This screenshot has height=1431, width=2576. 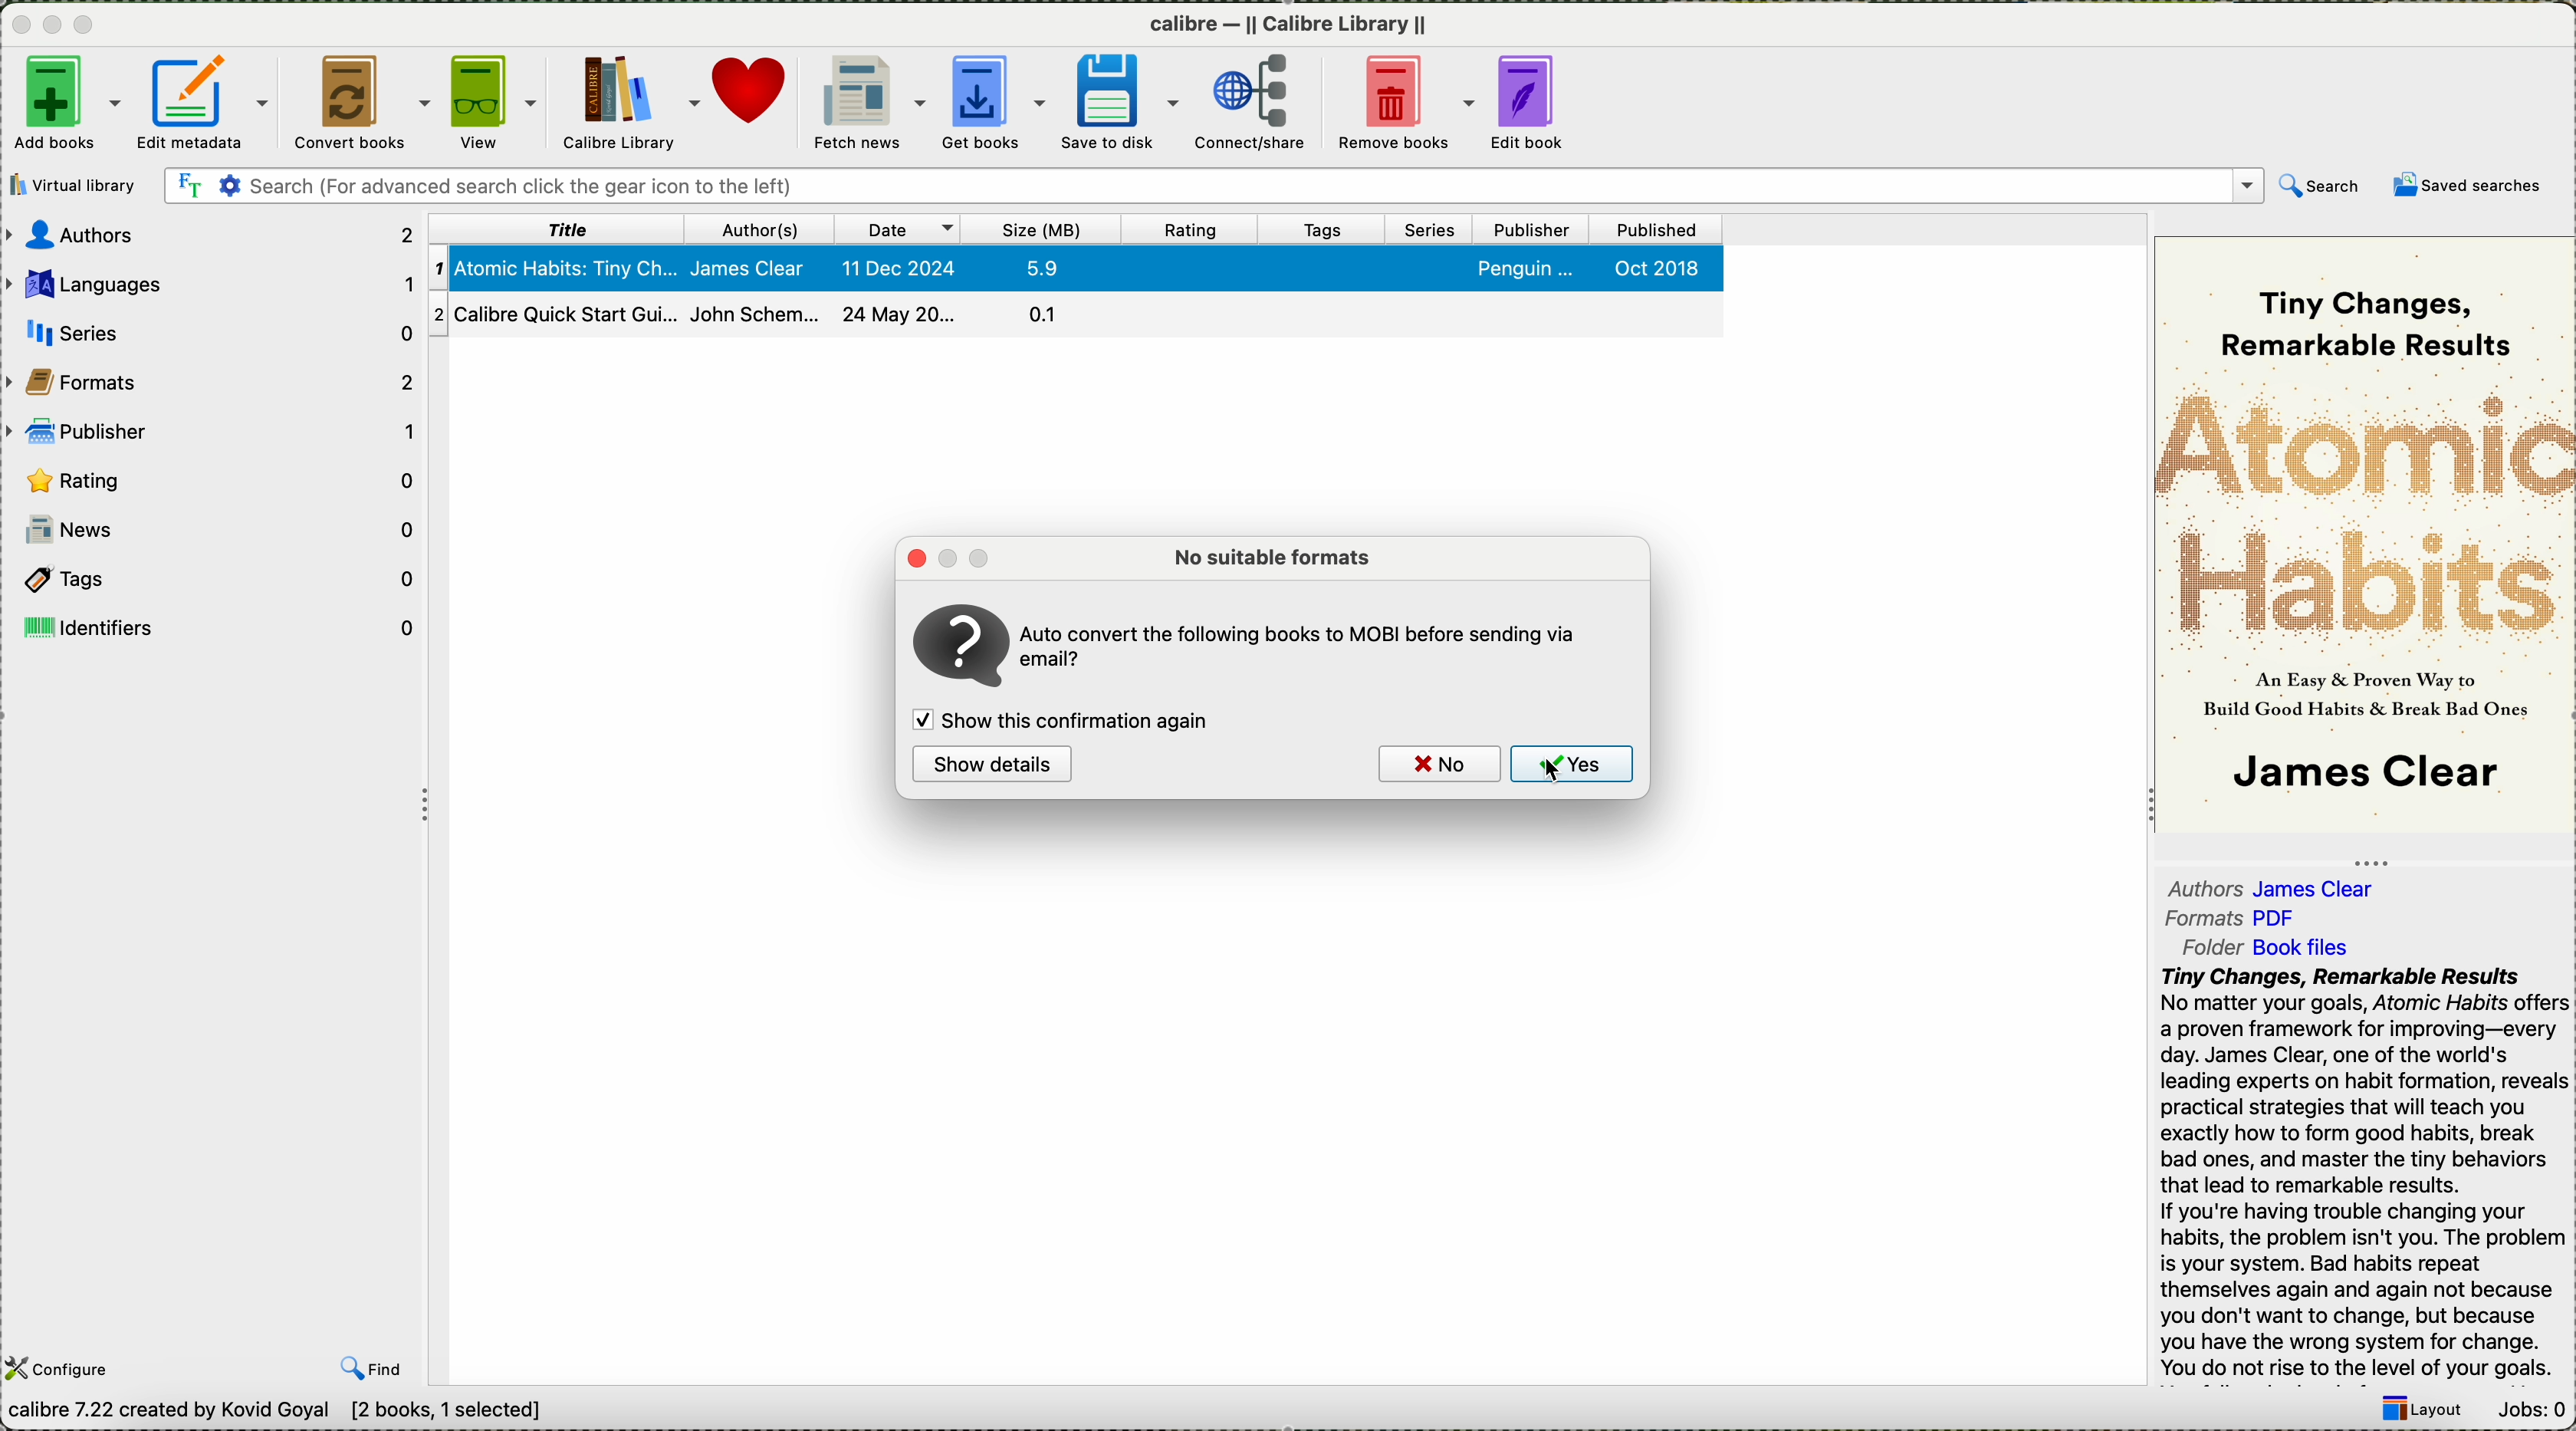 What do you see at coordinates (211, 234) in the screenshot?
I see `authors` at bounding box center [211, 234].